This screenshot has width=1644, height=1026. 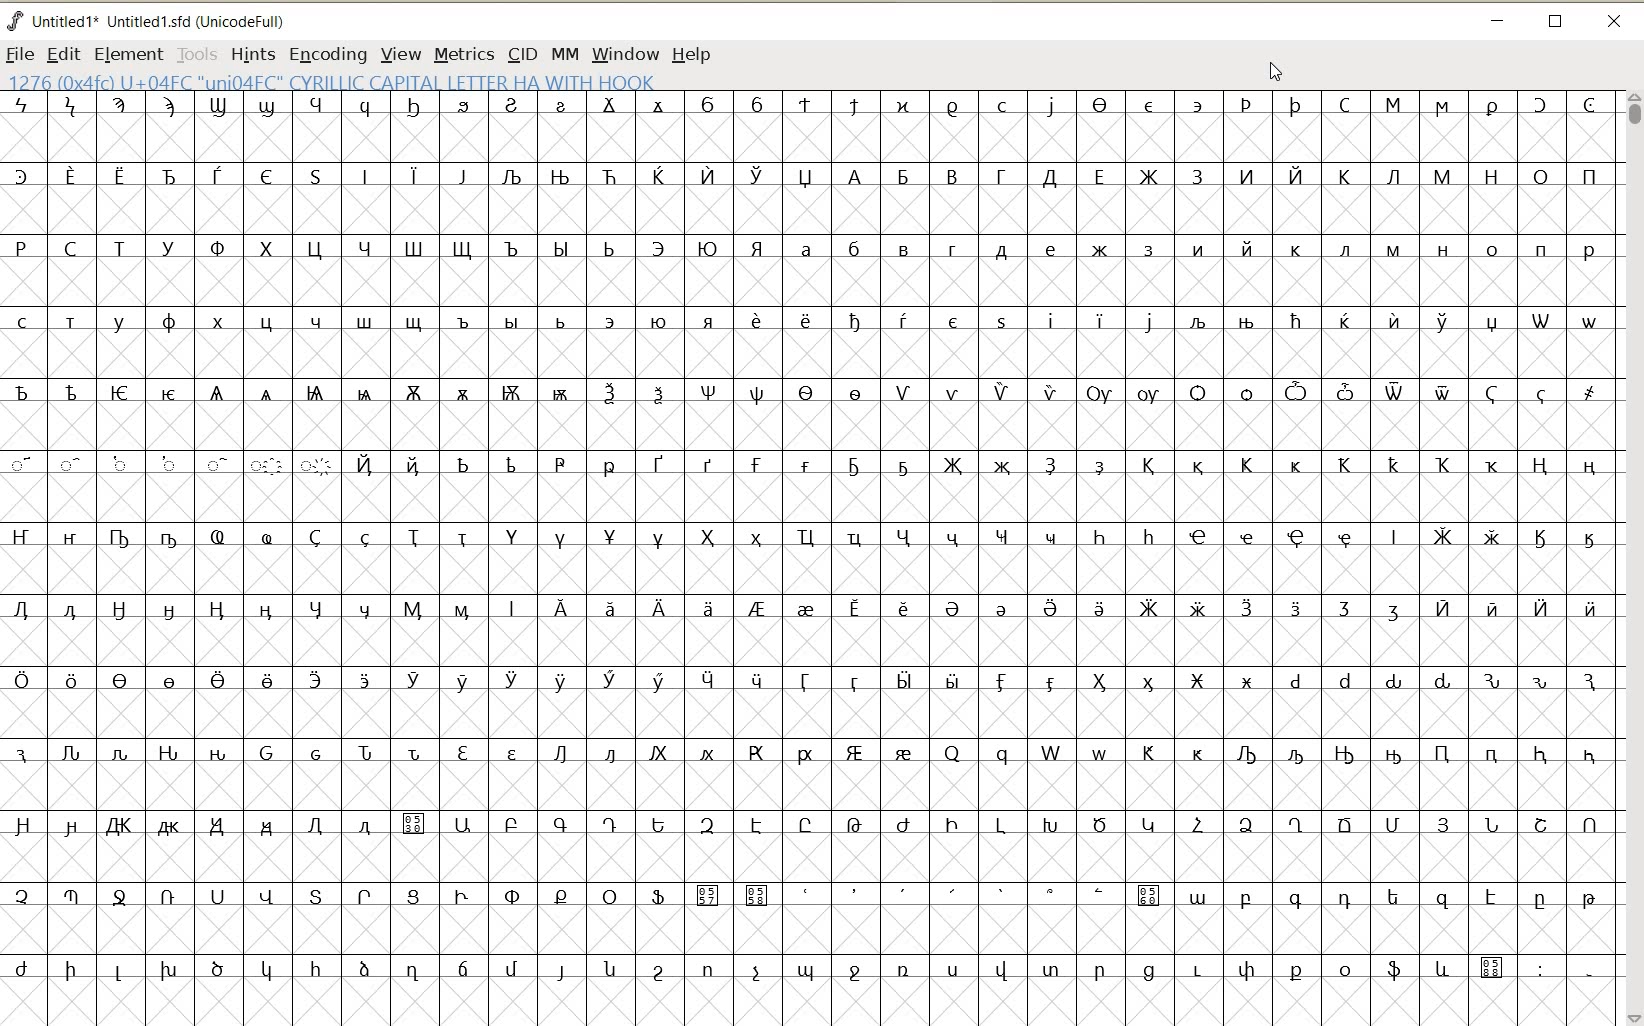 What do you see at coordinates (19, 54) in the screenshot?
I see `FILE` at bounding box center [19, 54].